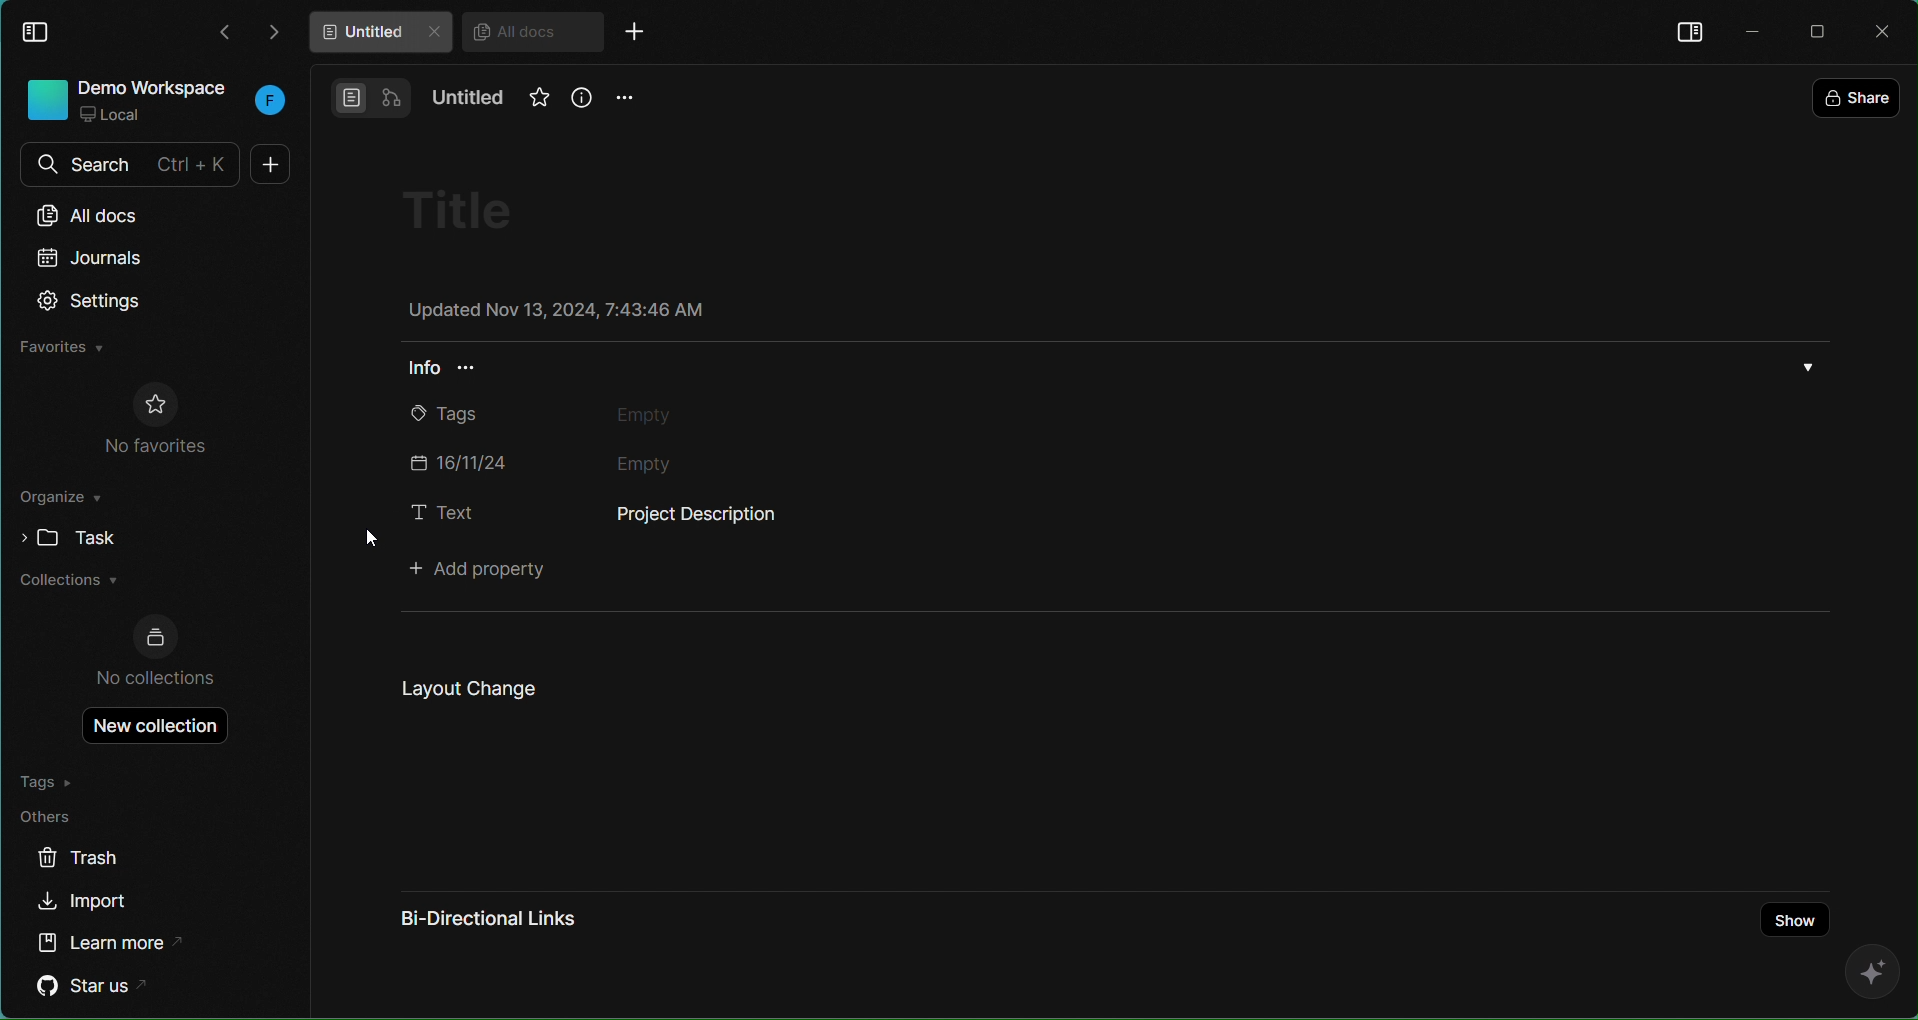 This screenshot has height=1020, width=1918. I want to click on 1 Trash, so click(97, 859).